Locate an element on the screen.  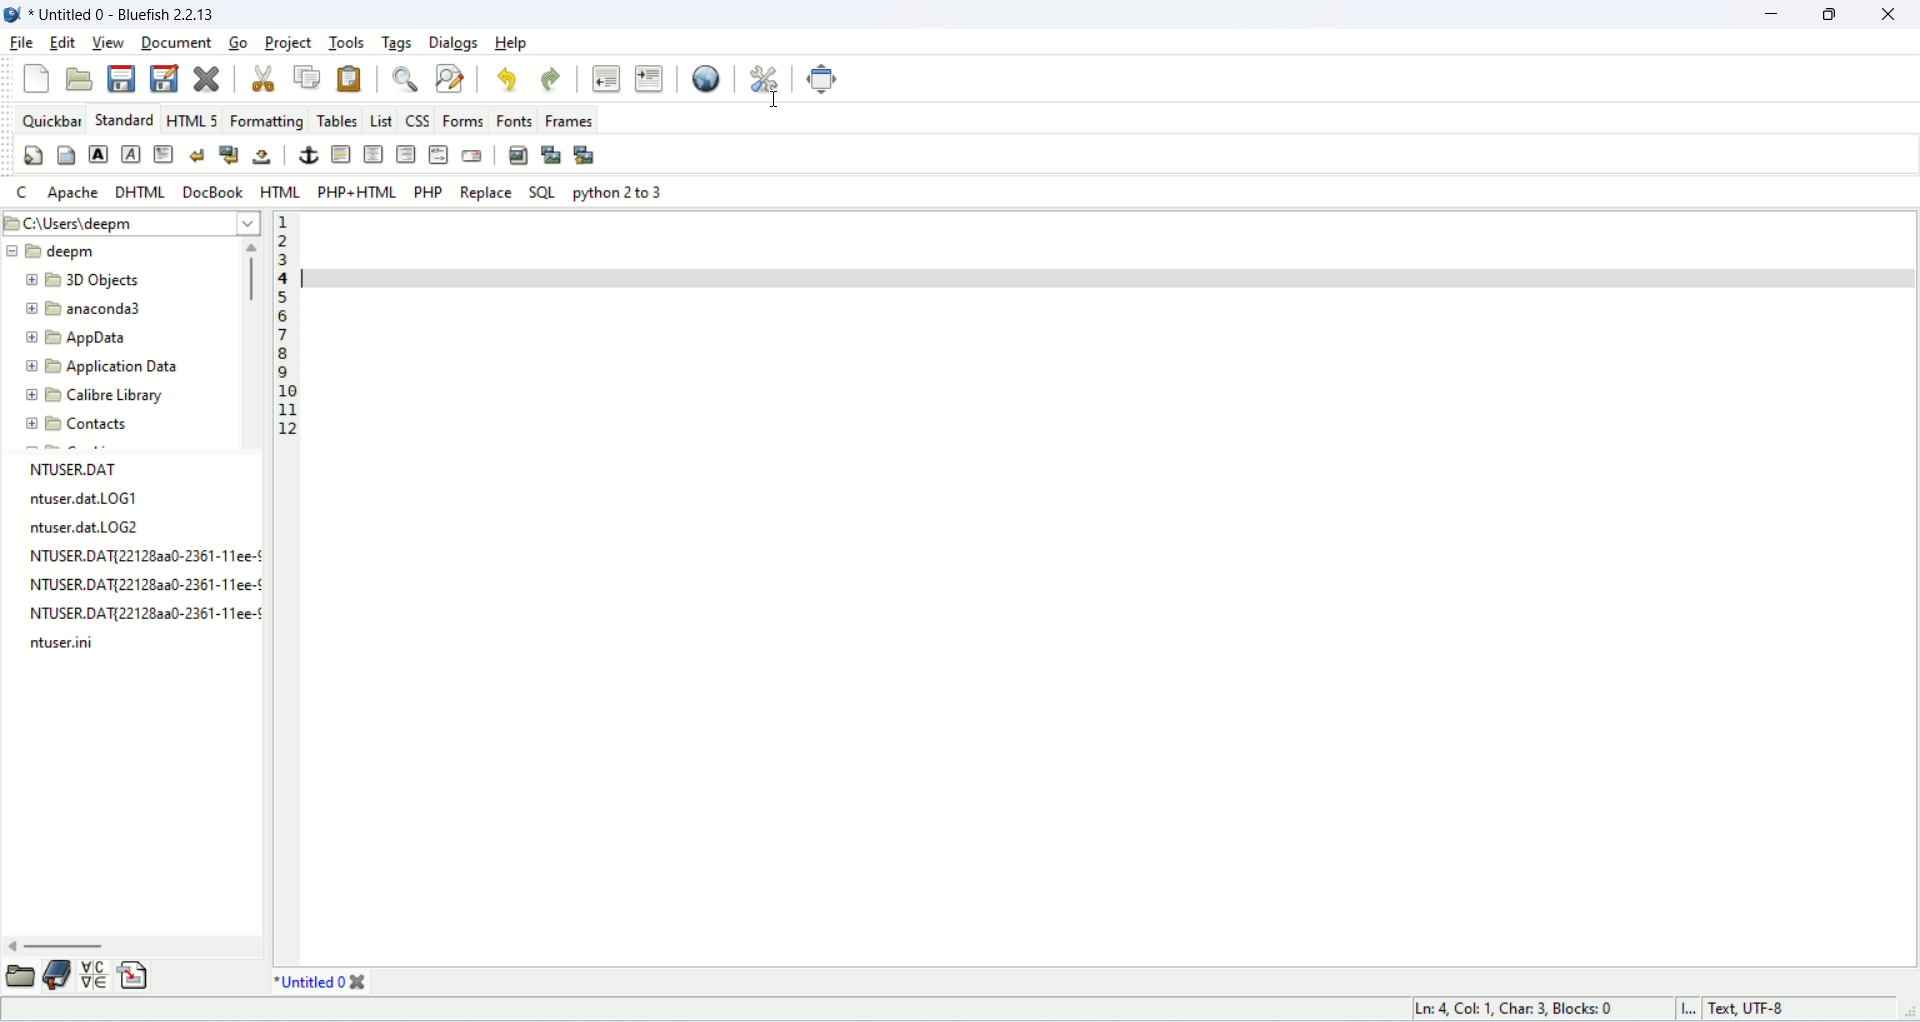
forms is located at coordinates (464, 118).